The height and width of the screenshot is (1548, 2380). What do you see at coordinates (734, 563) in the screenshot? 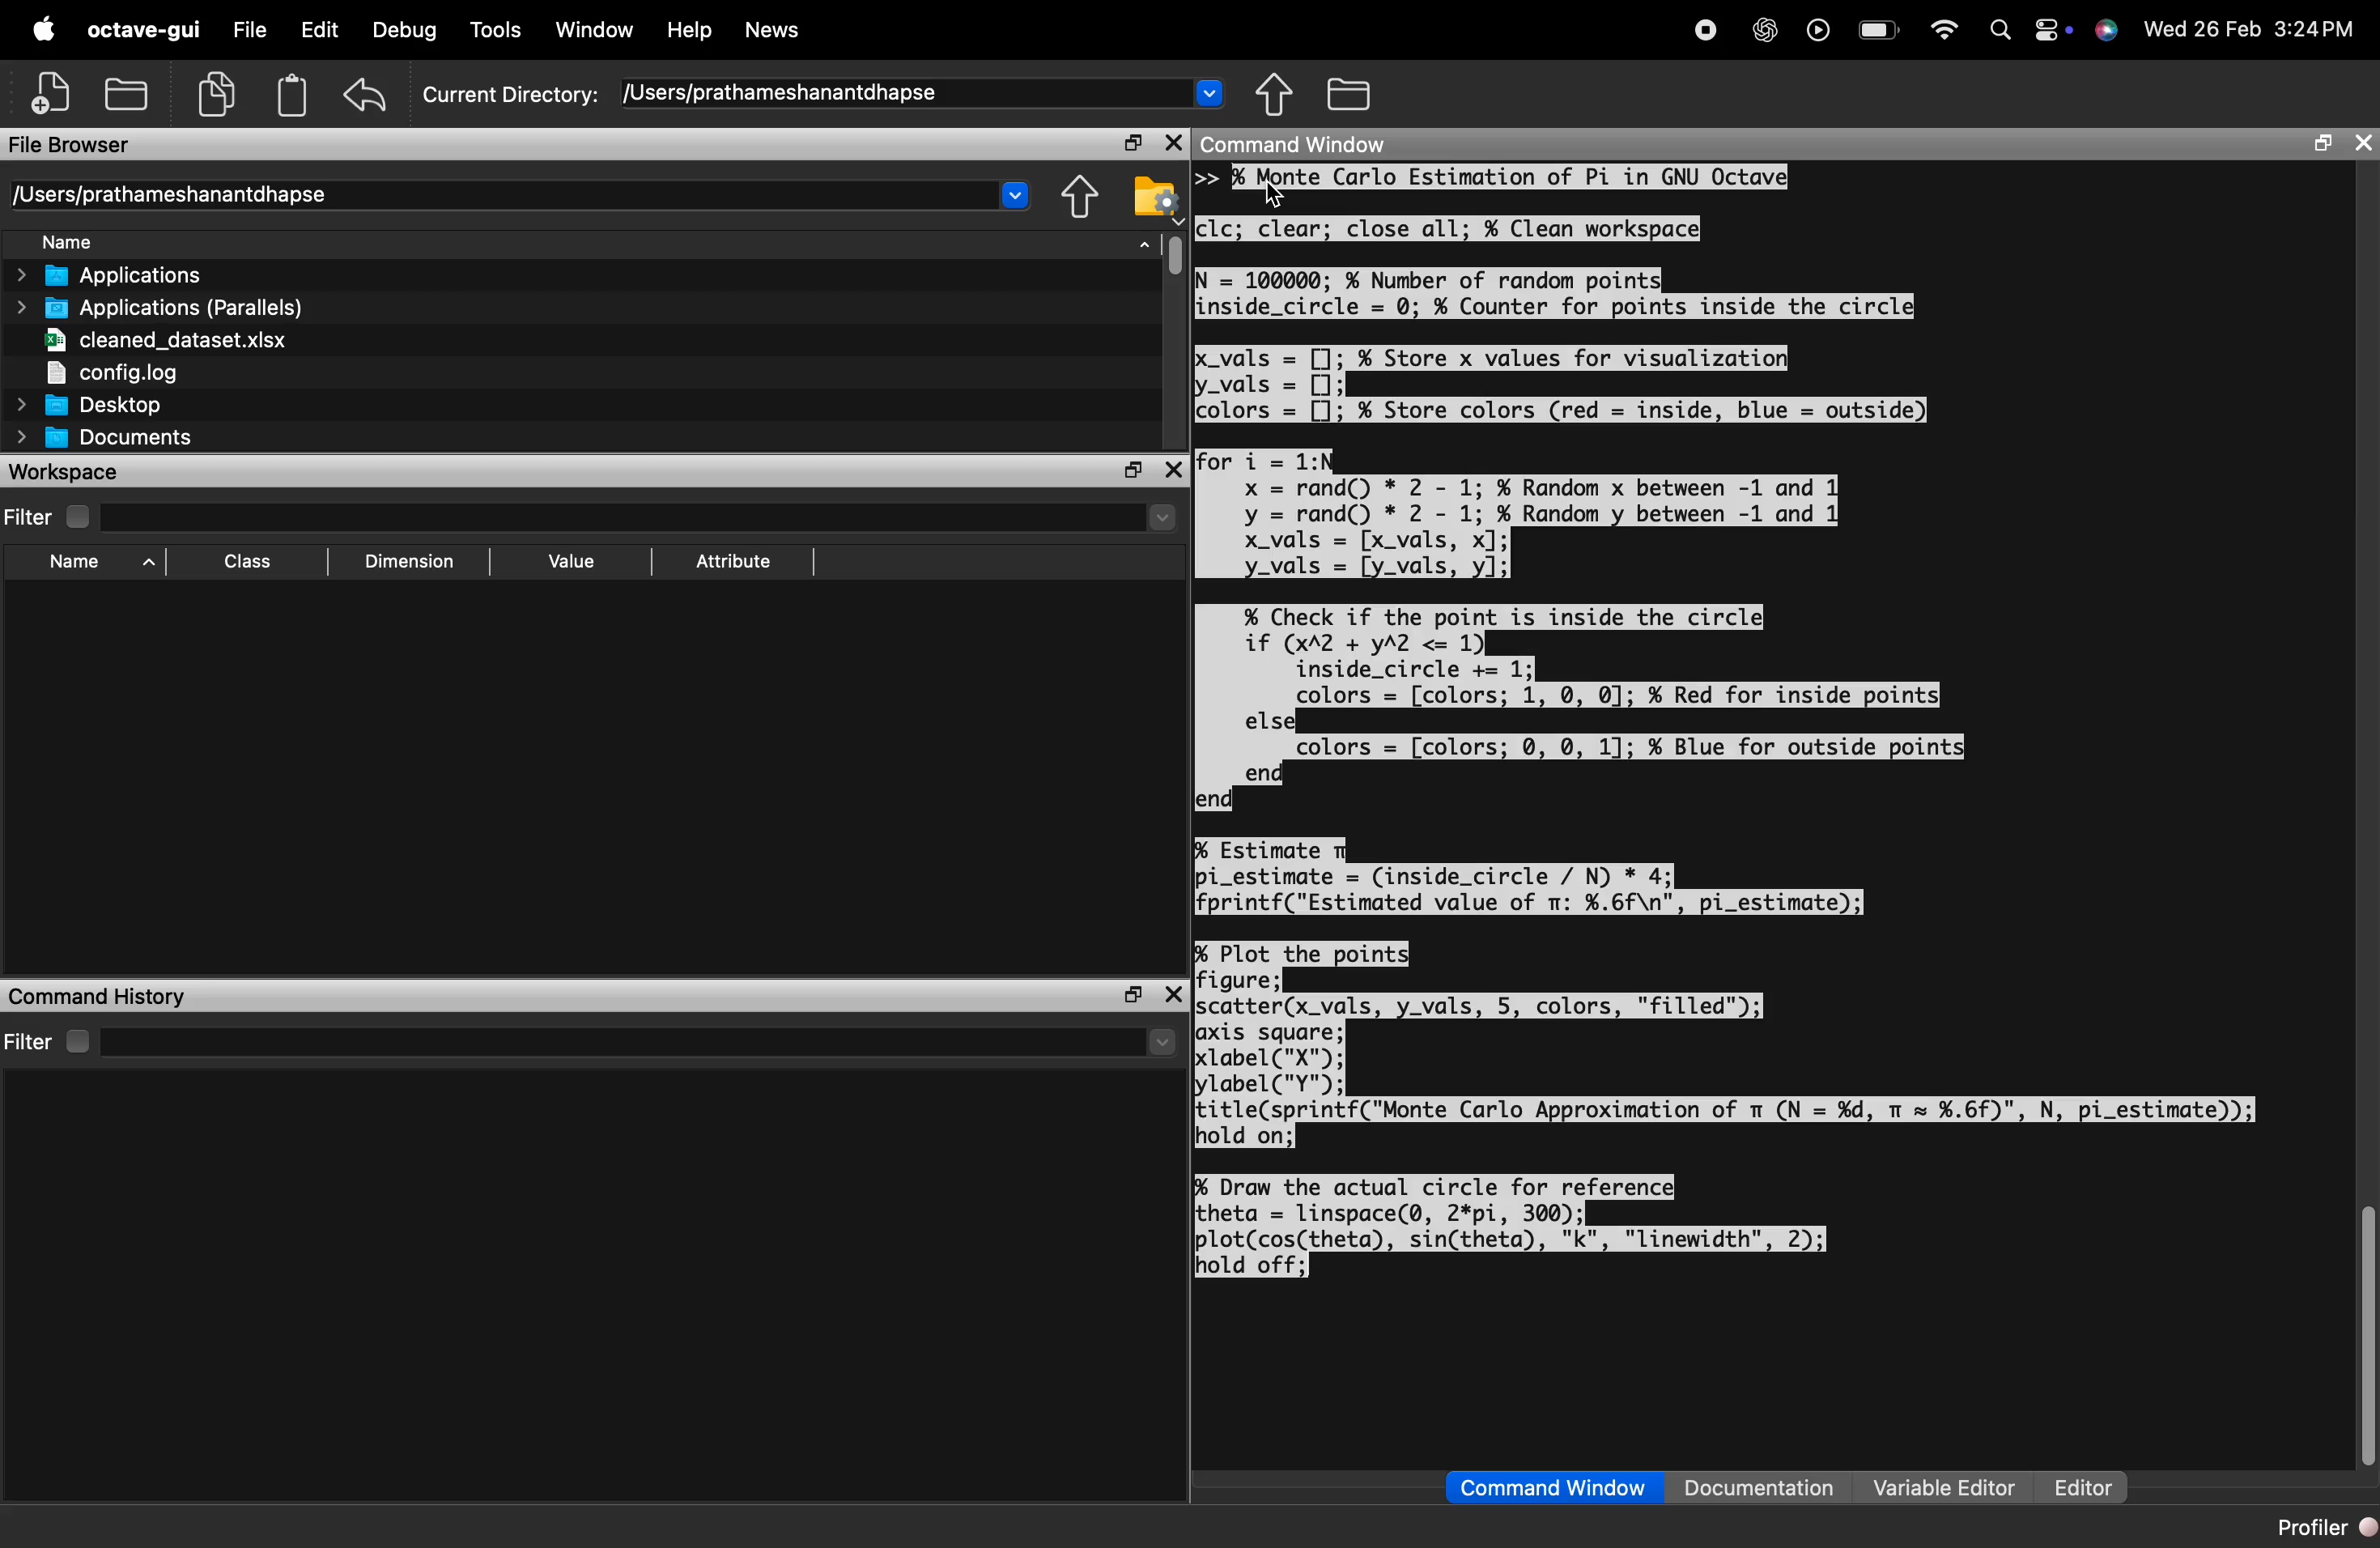
I see `Attribute` at bounding box center [734, 563].